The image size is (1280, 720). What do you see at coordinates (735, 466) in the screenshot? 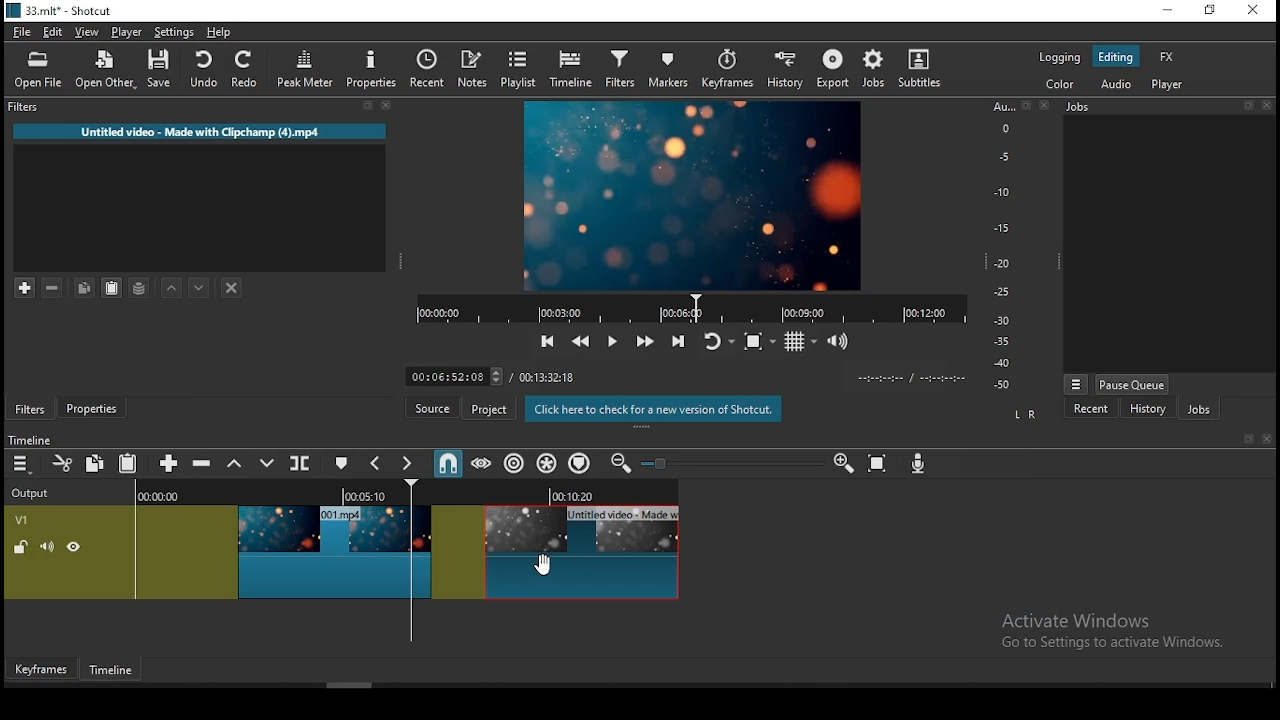
I see `zoom in or zoom out slider` at bounding box center [735, 466].